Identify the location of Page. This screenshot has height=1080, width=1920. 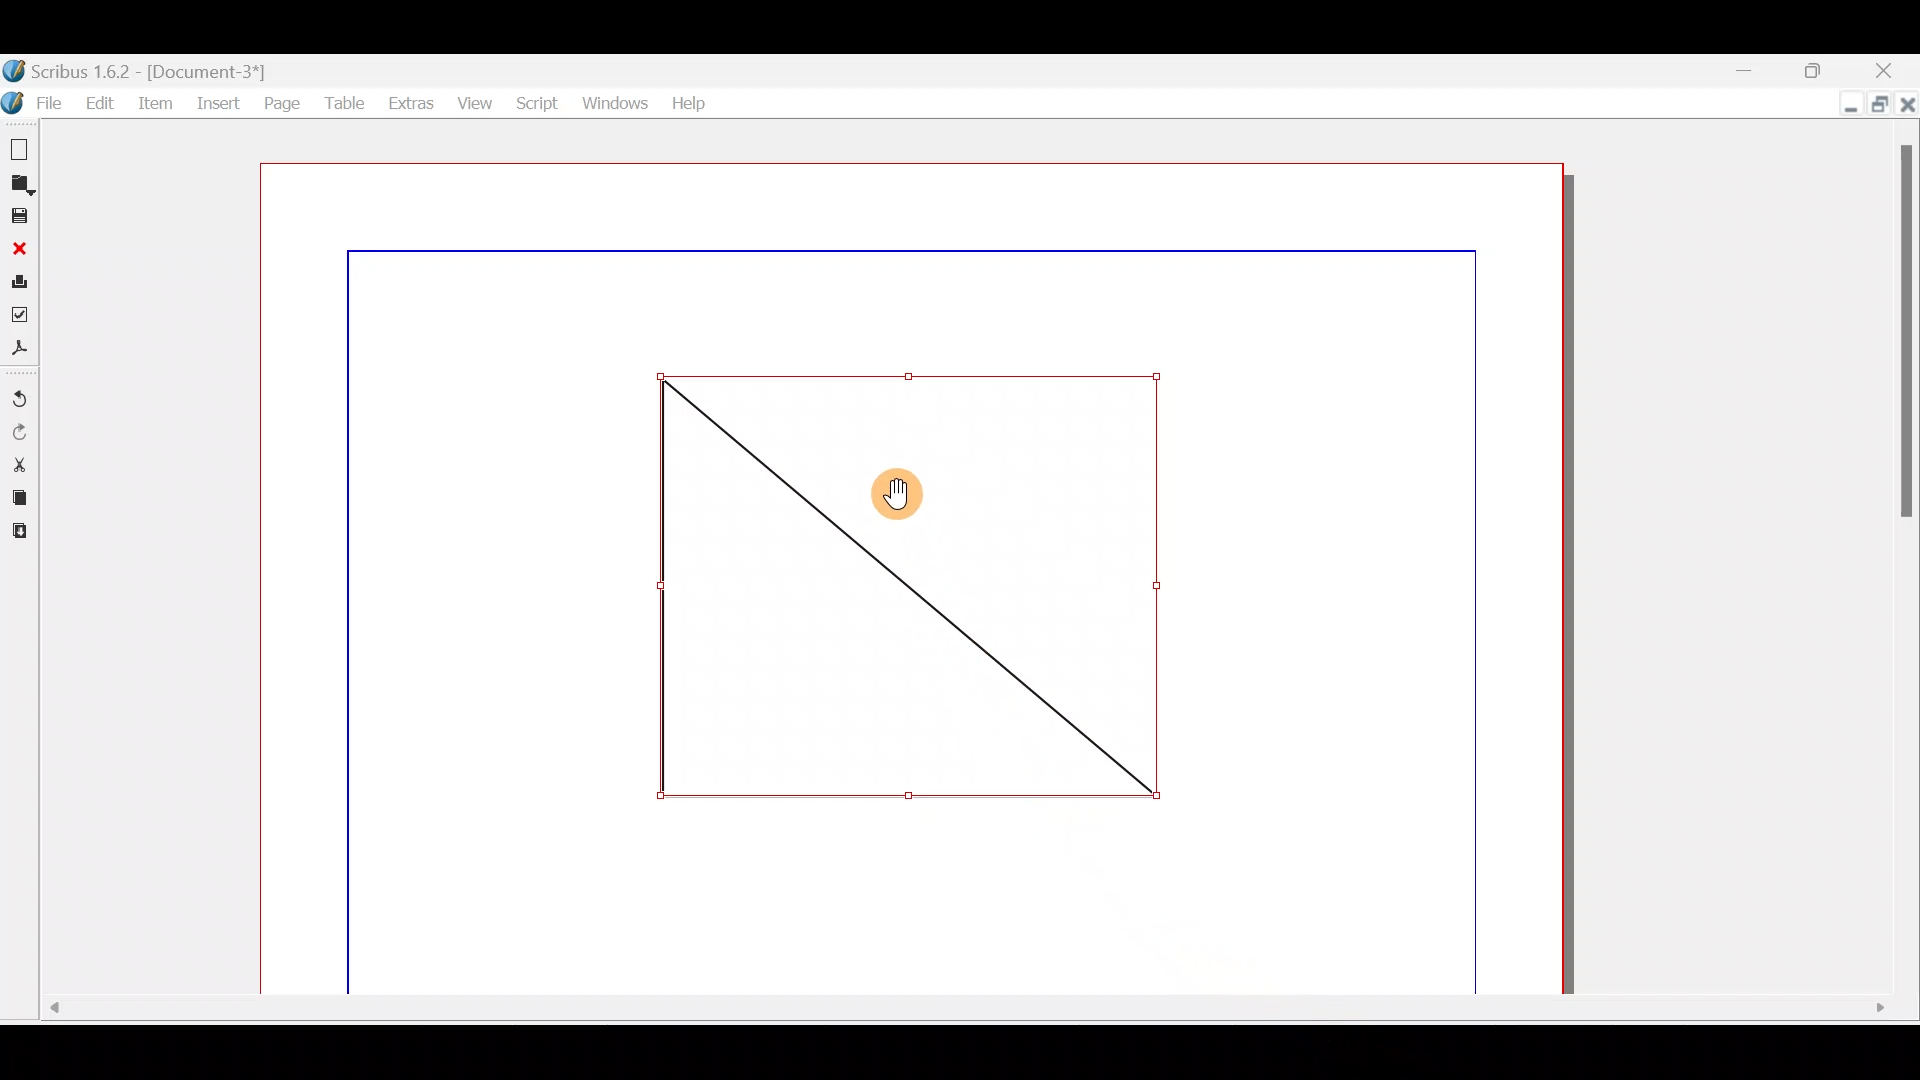
(281, 104).